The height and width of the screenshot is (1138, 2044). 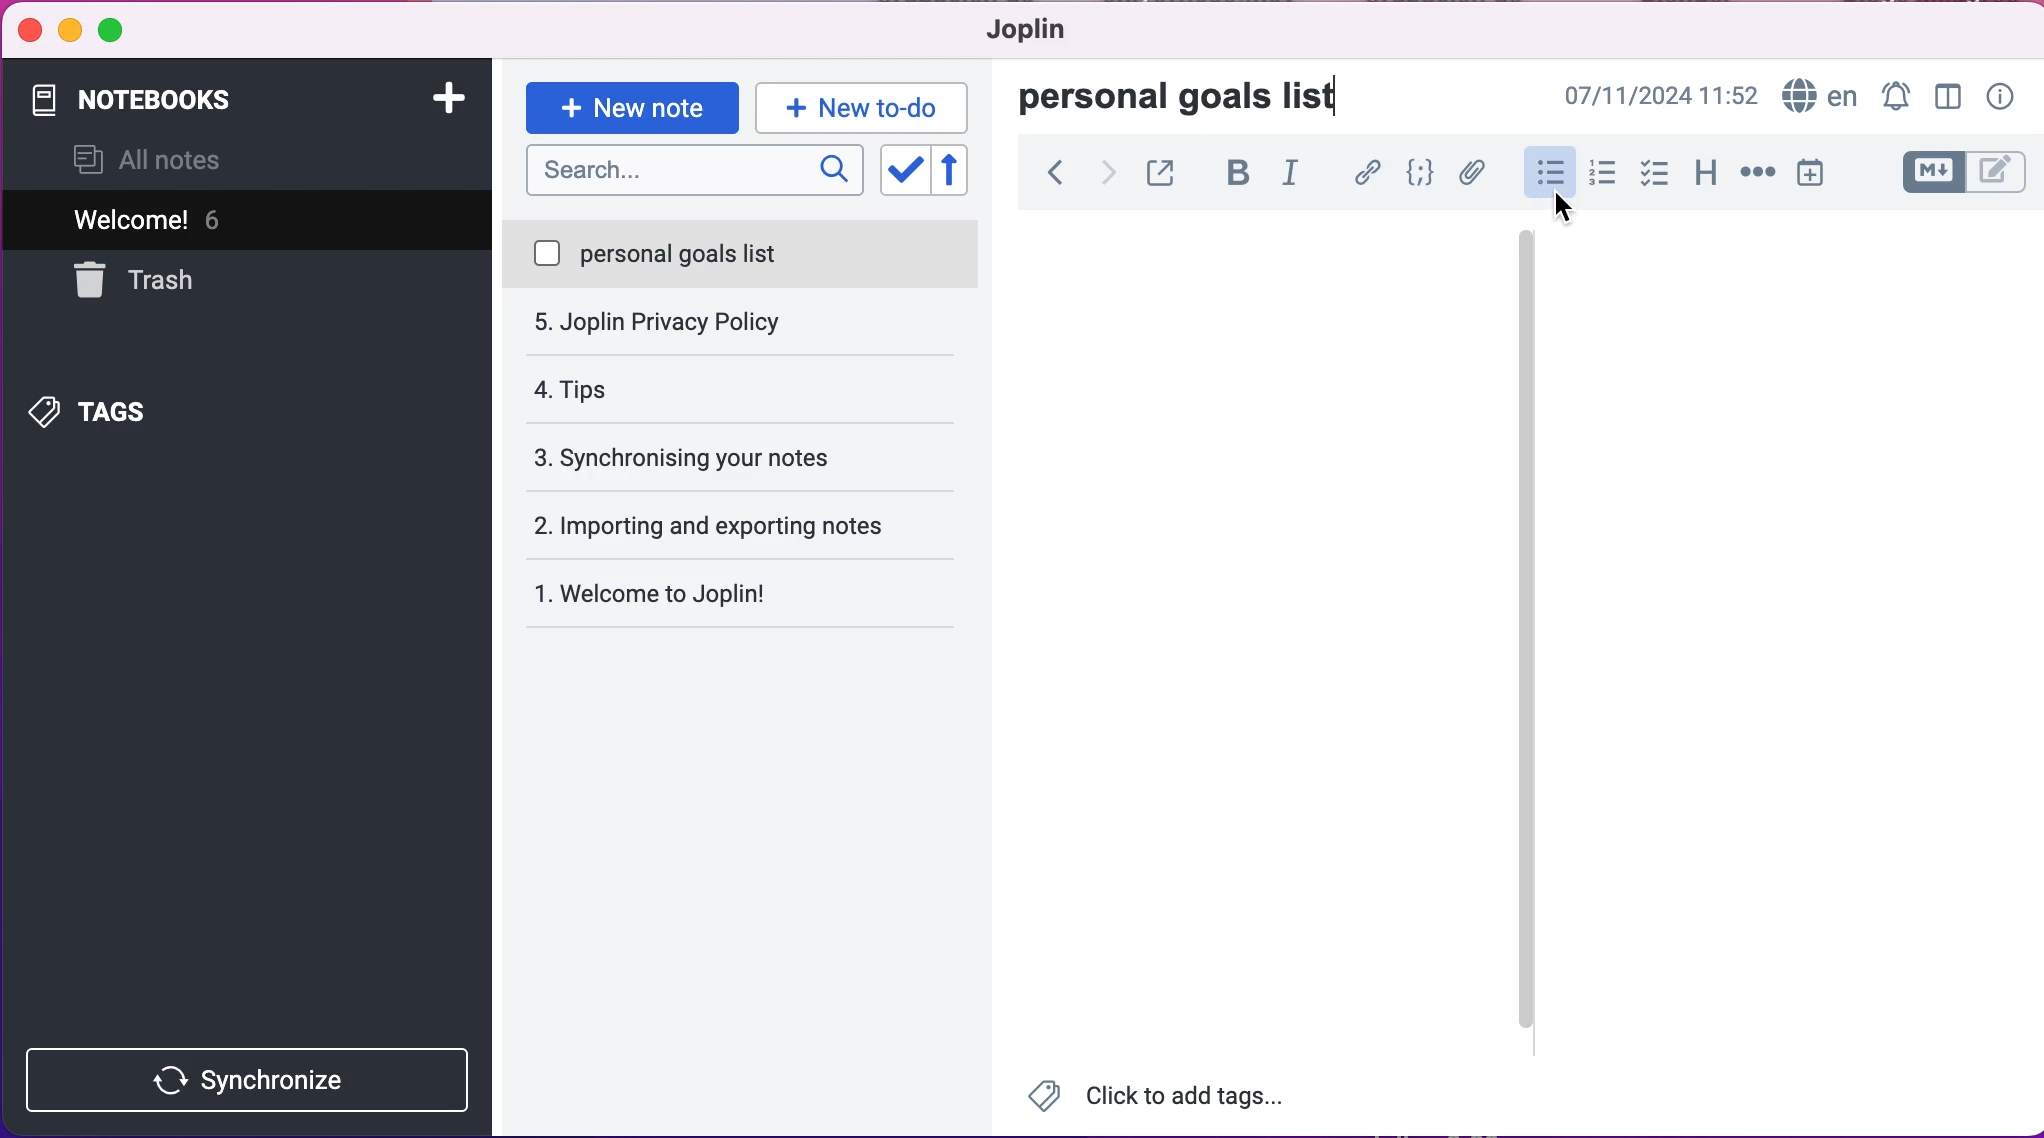 I want to click on Welcome to Joplin!, so click(x=665, y=593).